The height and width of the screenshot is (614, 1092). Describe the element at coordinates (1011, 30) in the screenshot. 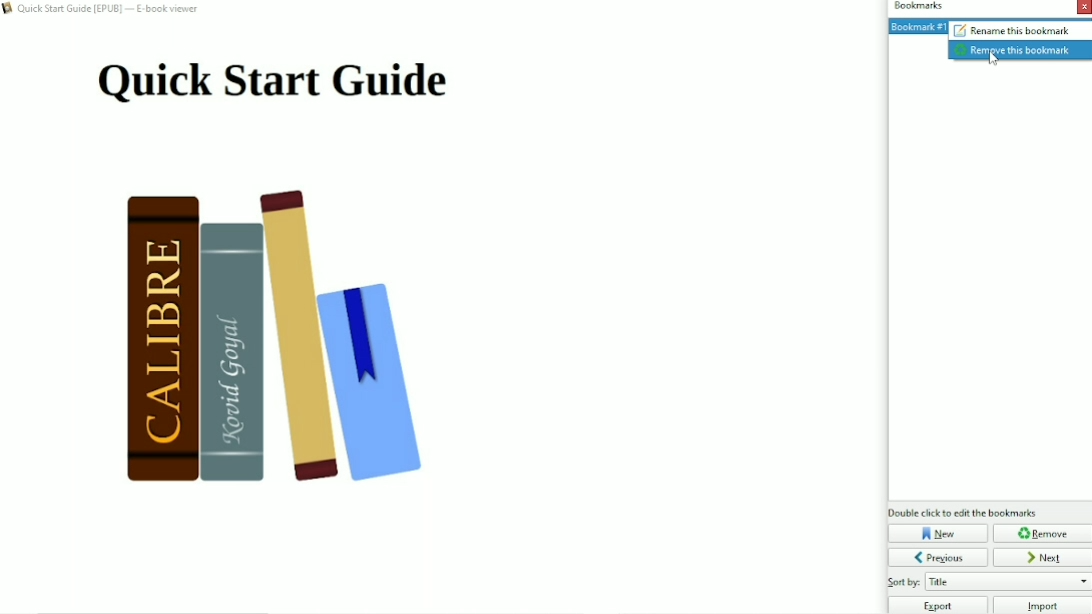

I see `Rename this bookmark` at that location.